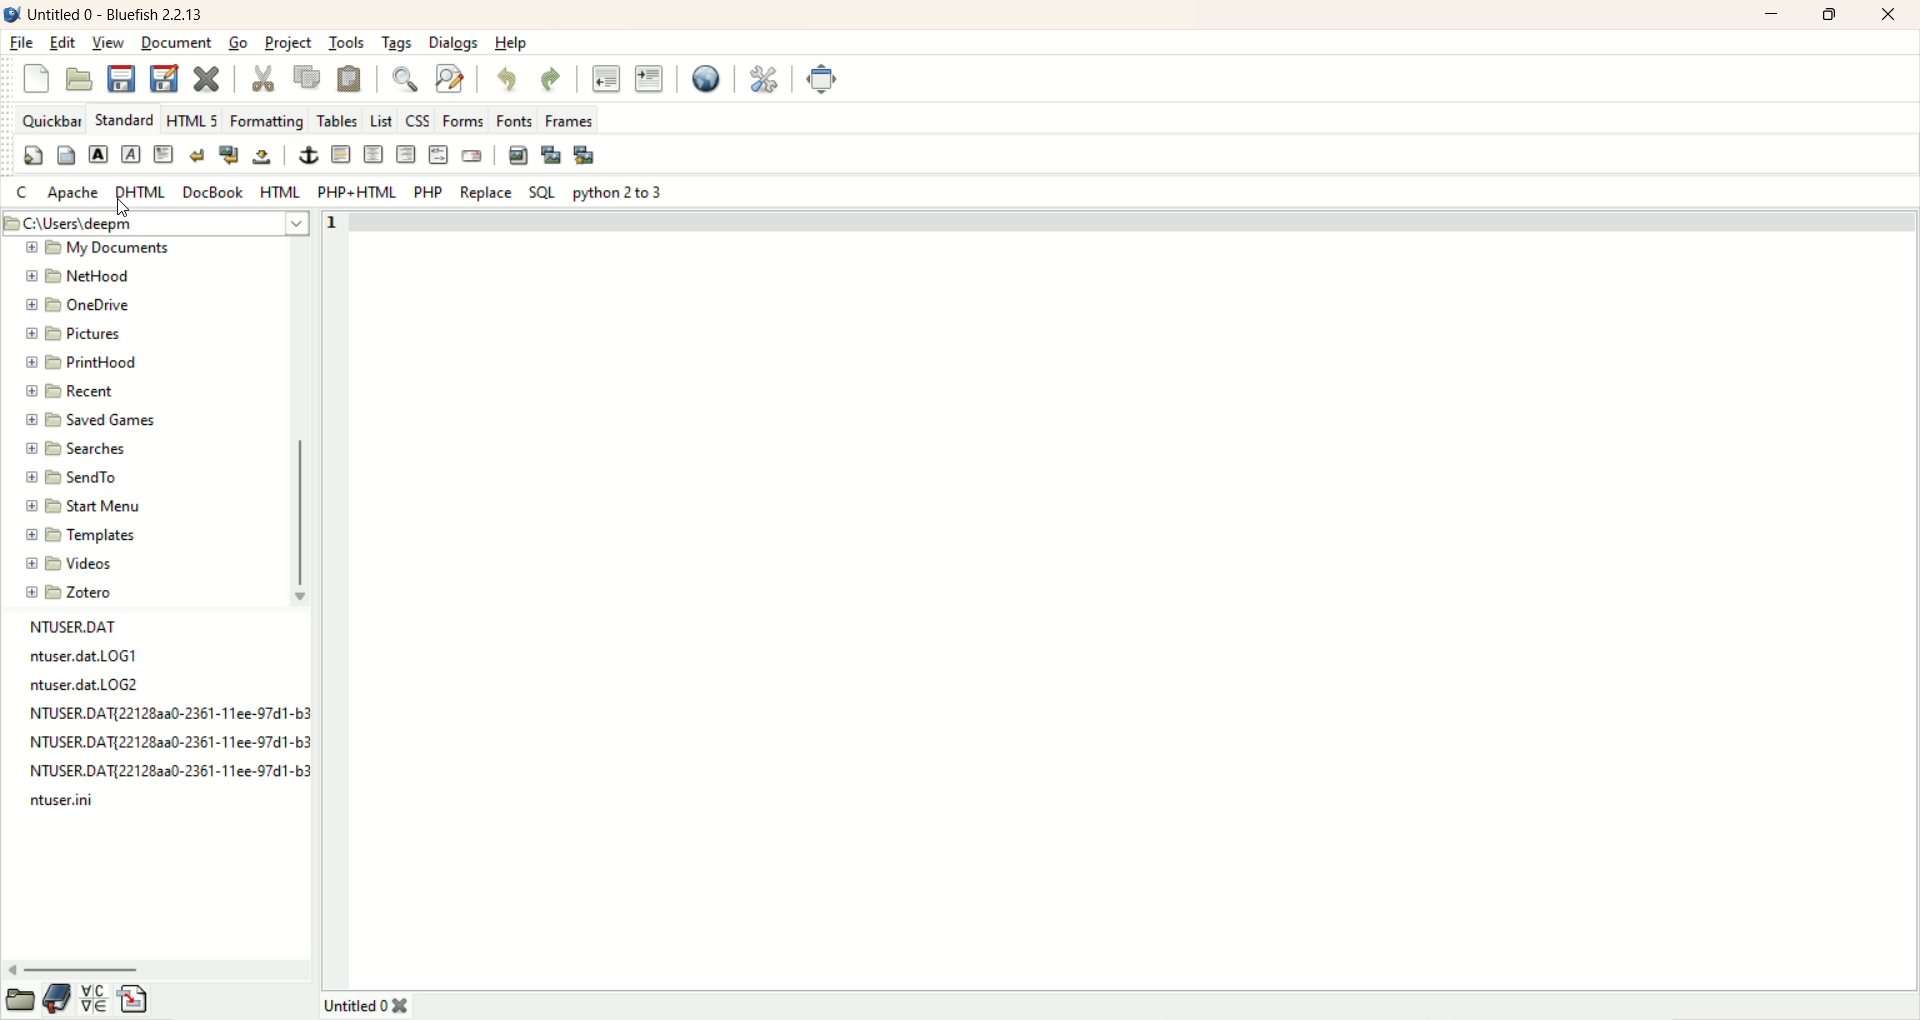 The width and height of the screenshot is (1920, 1020). Describe the element at coordinates (51, 117) in the screenshot. I see `quickbar` at that location.